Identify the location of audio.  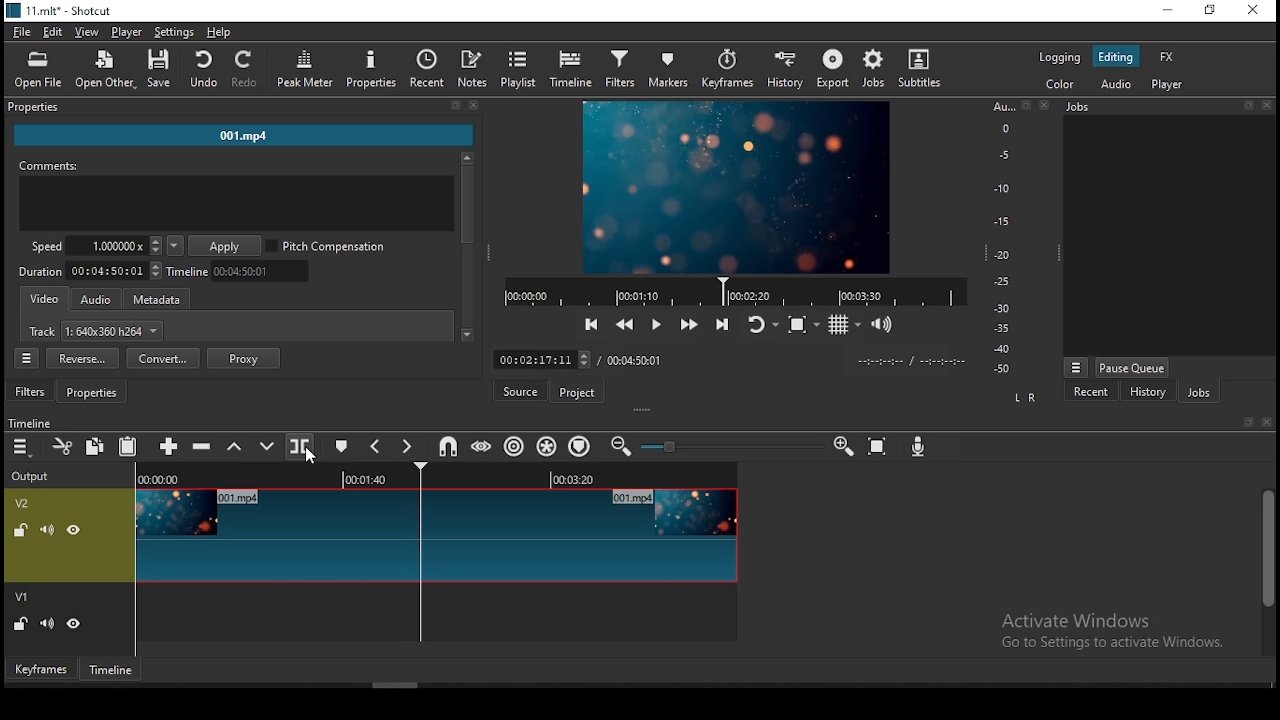
(96, 300).